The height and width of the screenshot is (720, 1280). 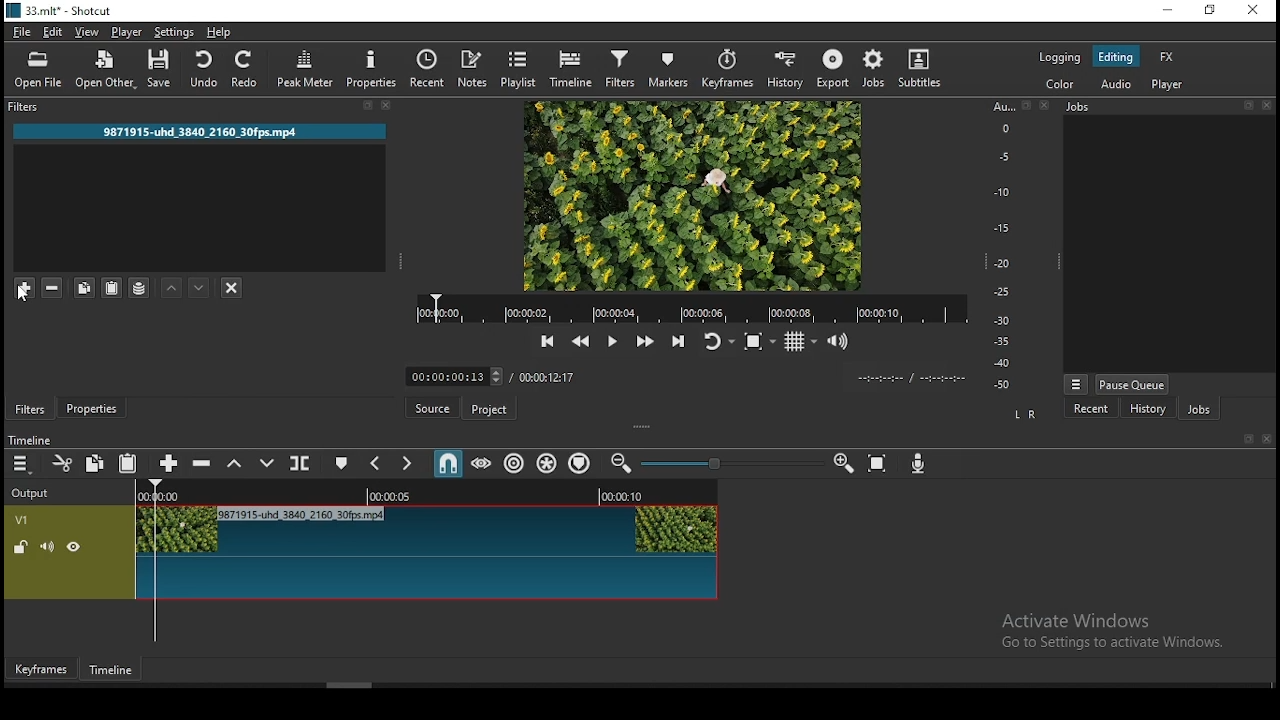 What do you see at coordinates (799, 341) in the screenshot?
I see `toggle grid display on the player` at bounding box center [799, 341].